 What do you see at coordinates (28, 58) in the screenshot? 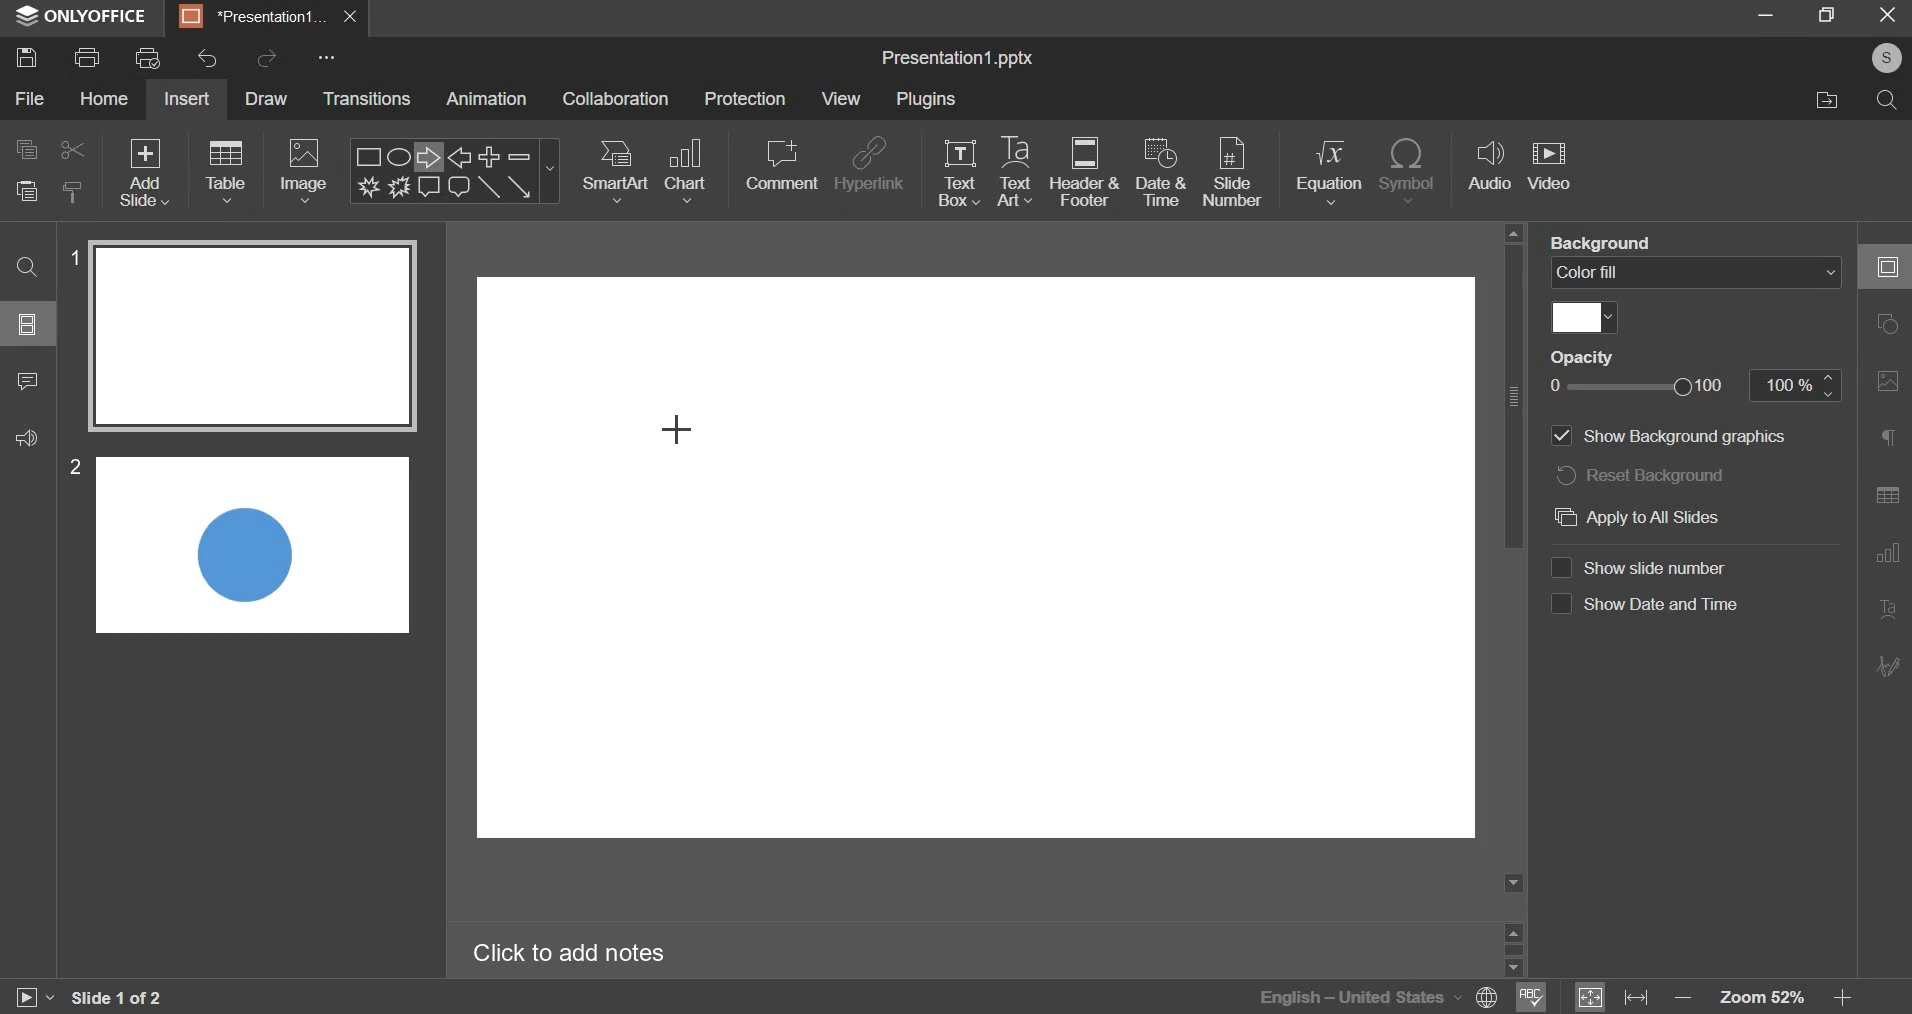
I see `save` at bounding box center [28, 58].